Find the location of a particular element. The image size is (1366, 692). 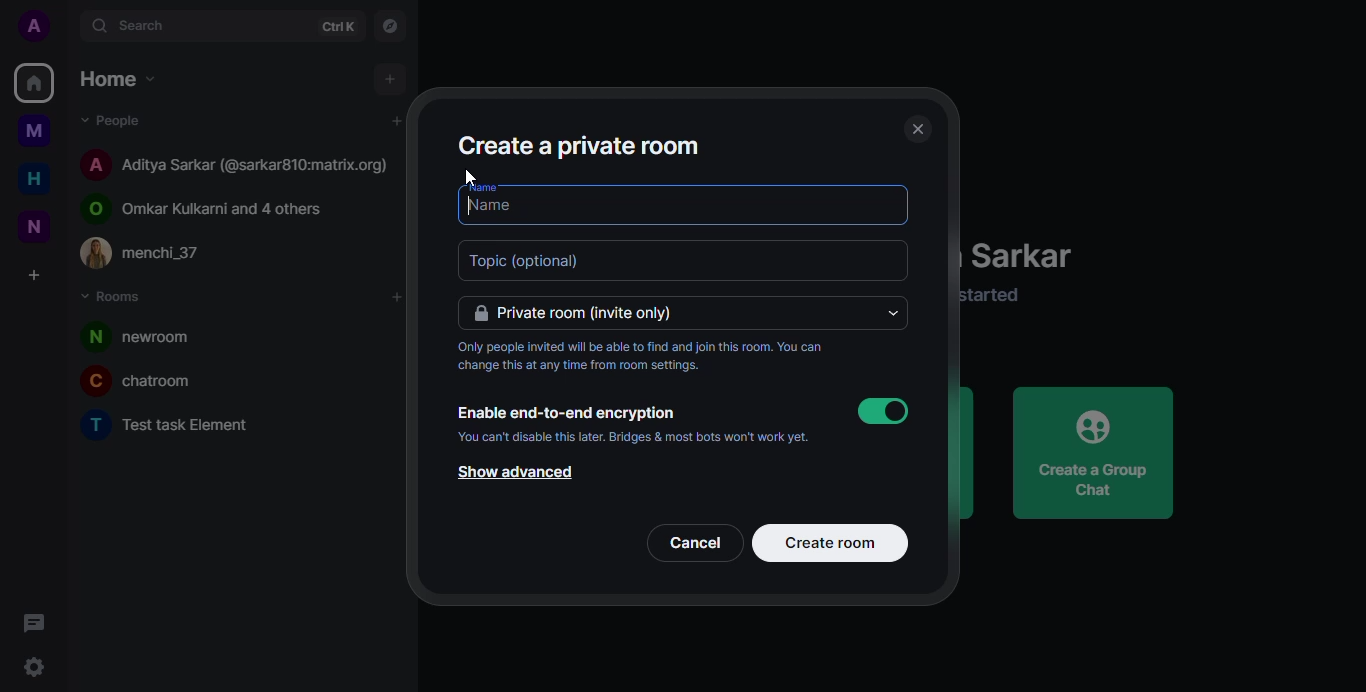

private room is located at coordinates (583, 313).